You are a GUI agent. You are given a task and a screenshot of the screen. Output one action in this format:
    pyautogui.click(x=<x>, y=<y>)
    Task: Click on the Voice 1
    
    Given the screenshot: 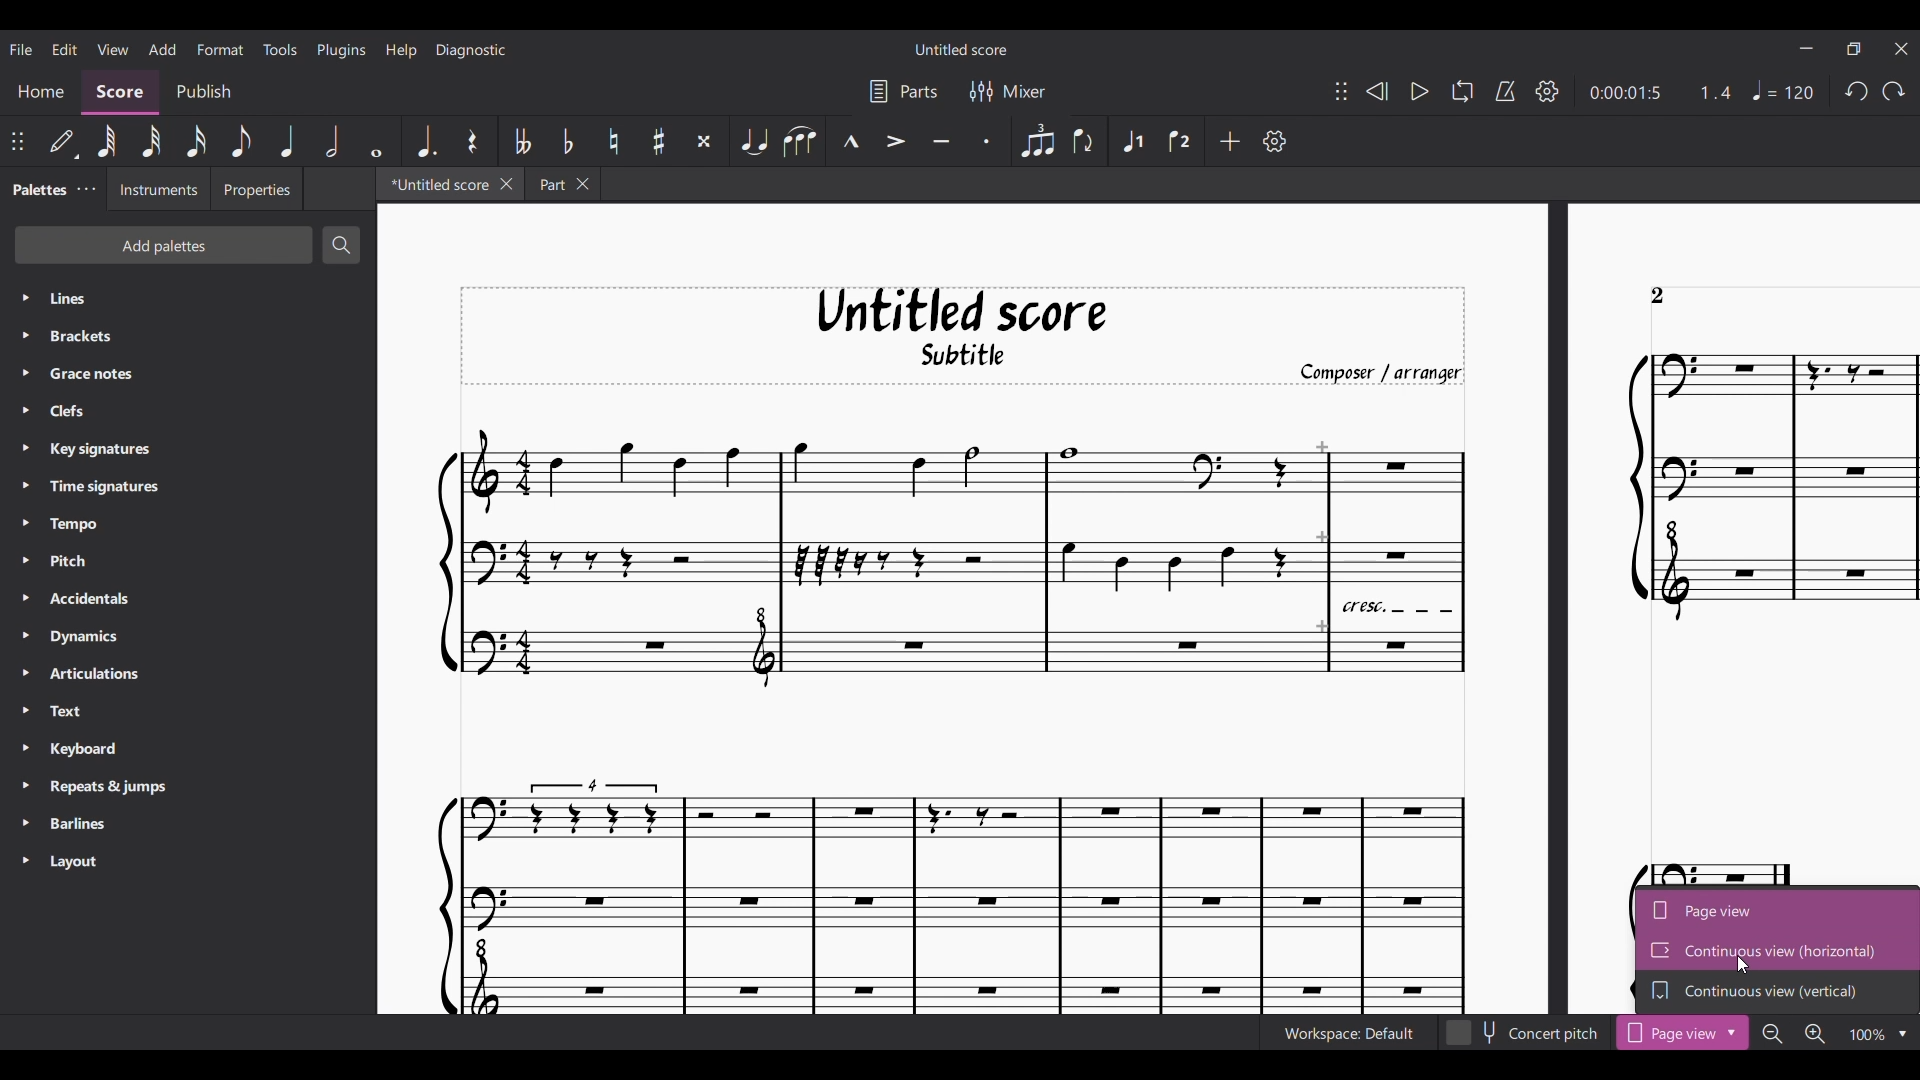 What is the action you would take?
    pyautogui.click(x=1130, y=141)
    